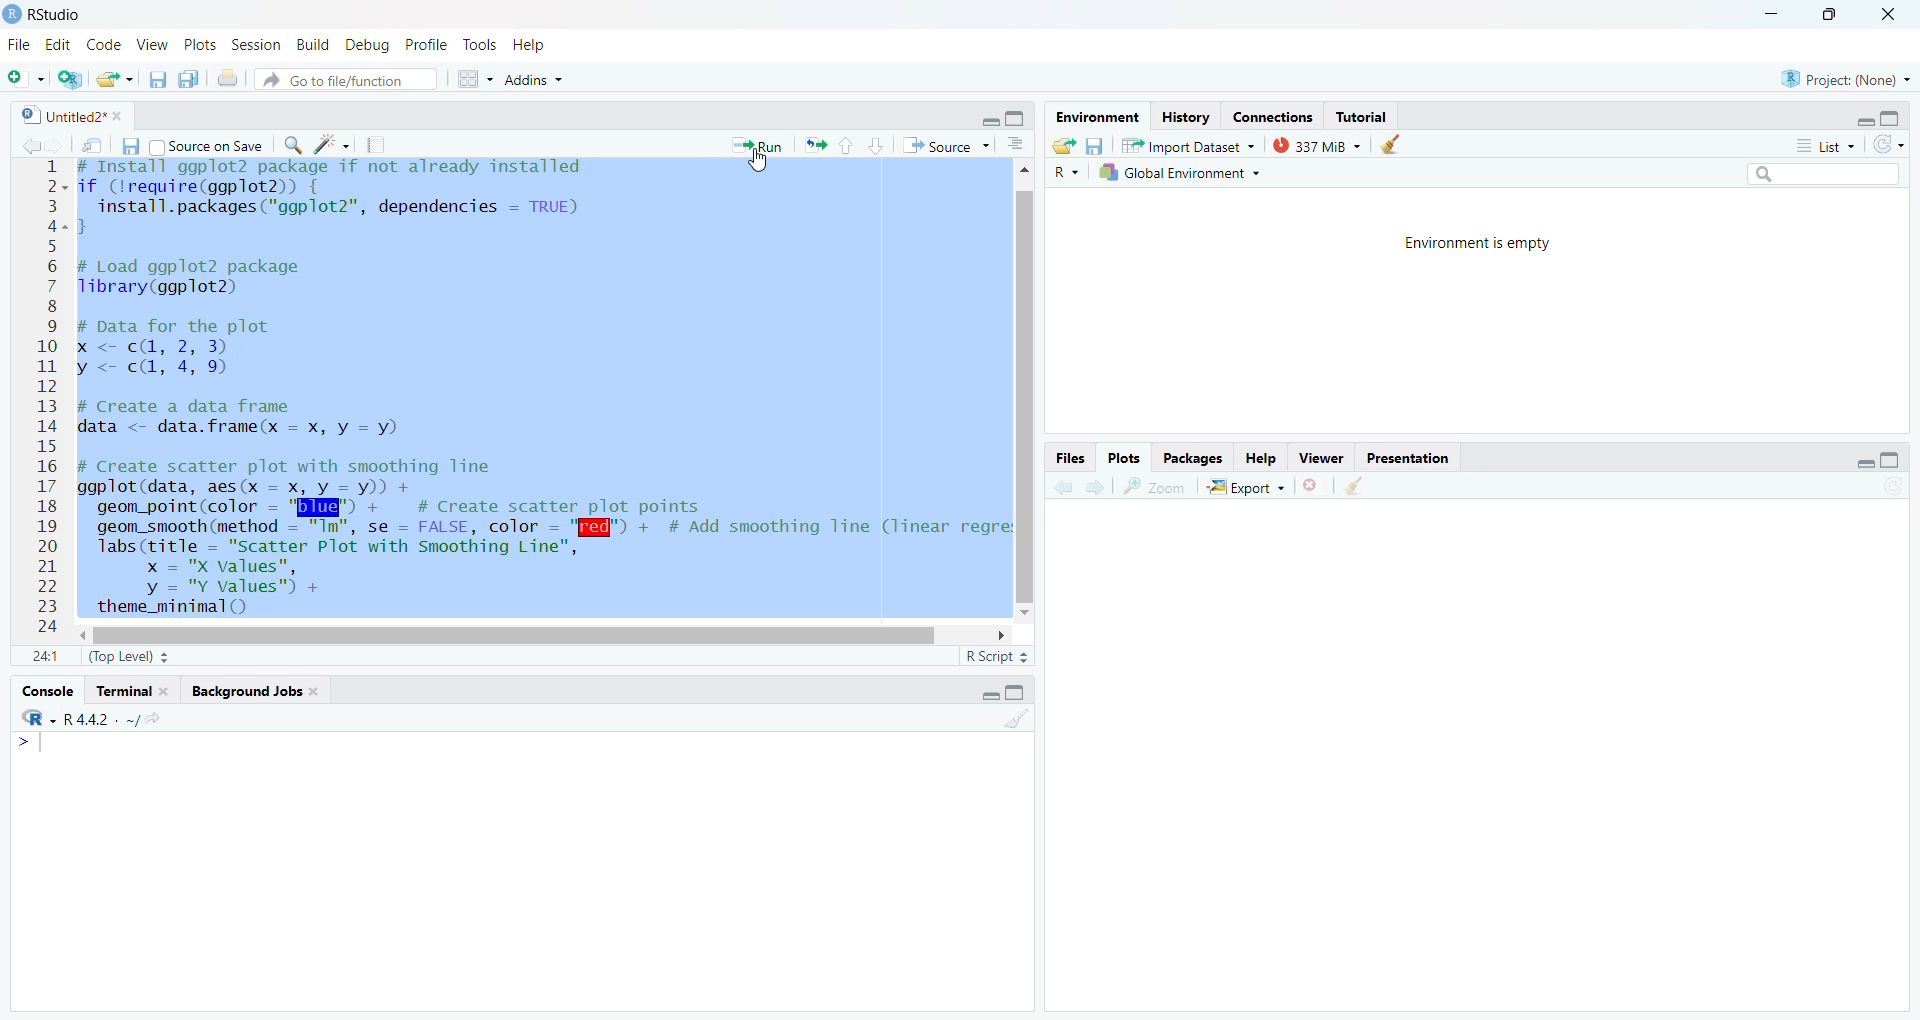 The height and width of the screenshot is (1020, 1920). What do you see at coordinates (197, 45) in the screenshot?
I see ` Plots` at bounding box center [197, 45].